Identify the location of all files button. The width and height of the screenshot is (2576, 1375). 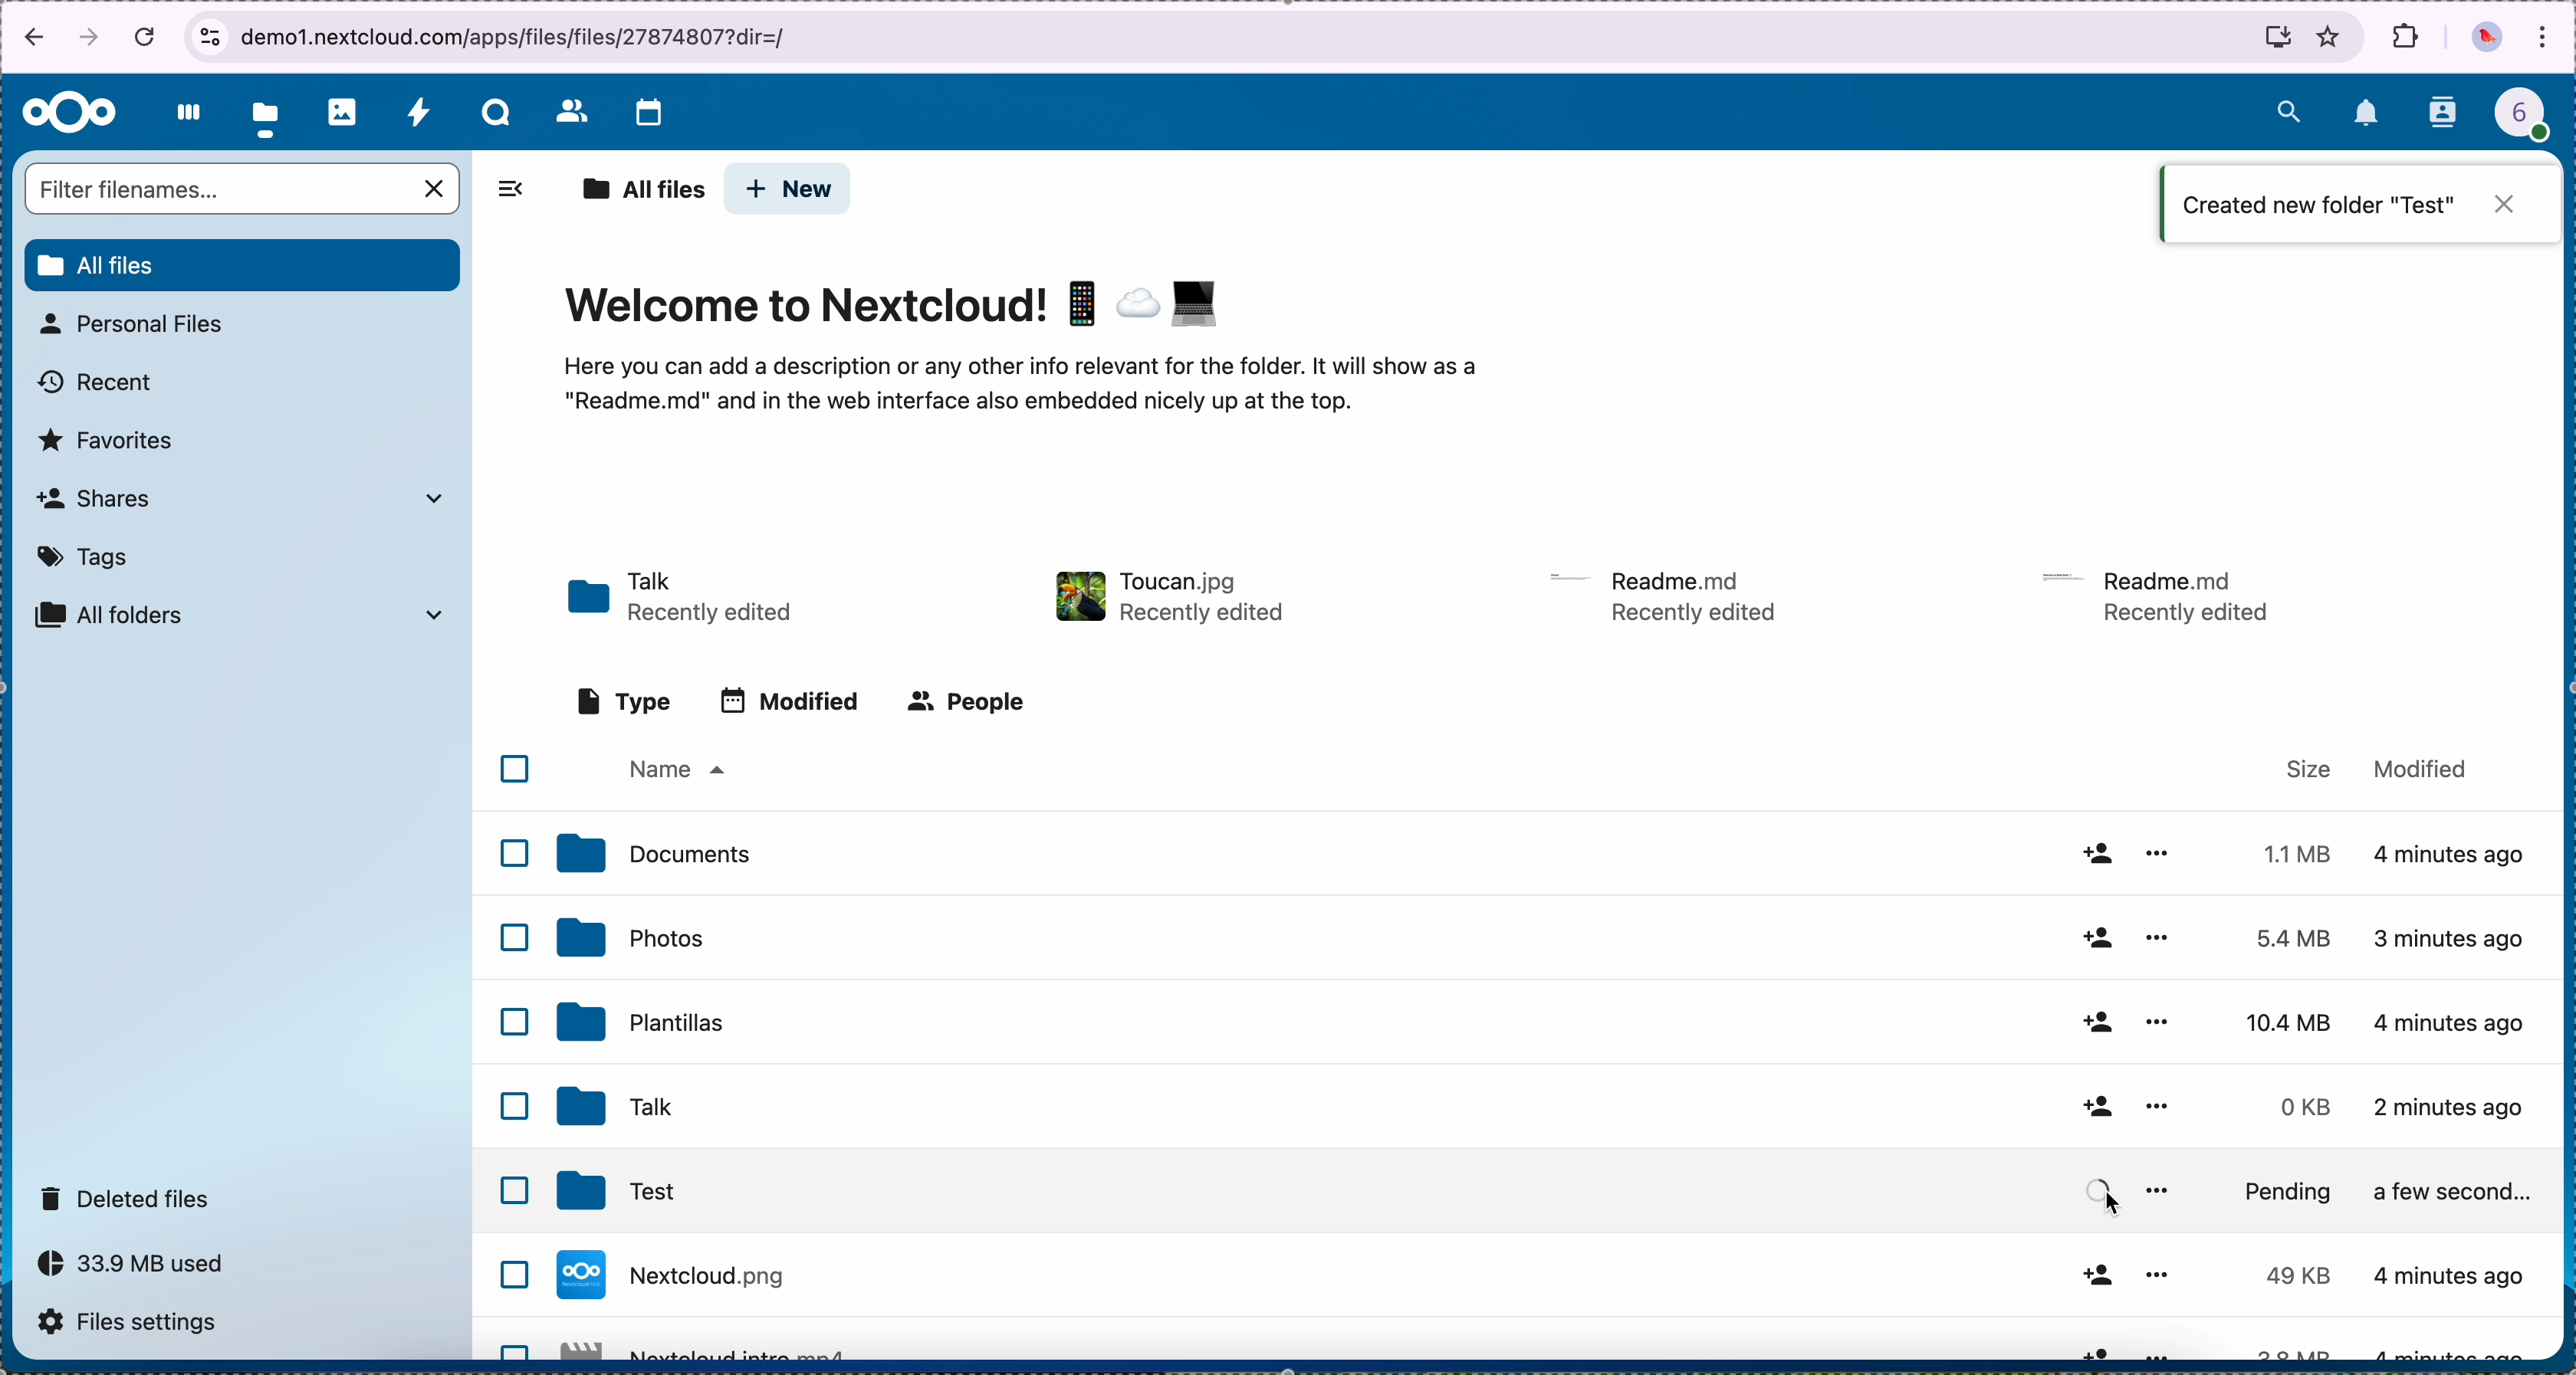
(245, 266).